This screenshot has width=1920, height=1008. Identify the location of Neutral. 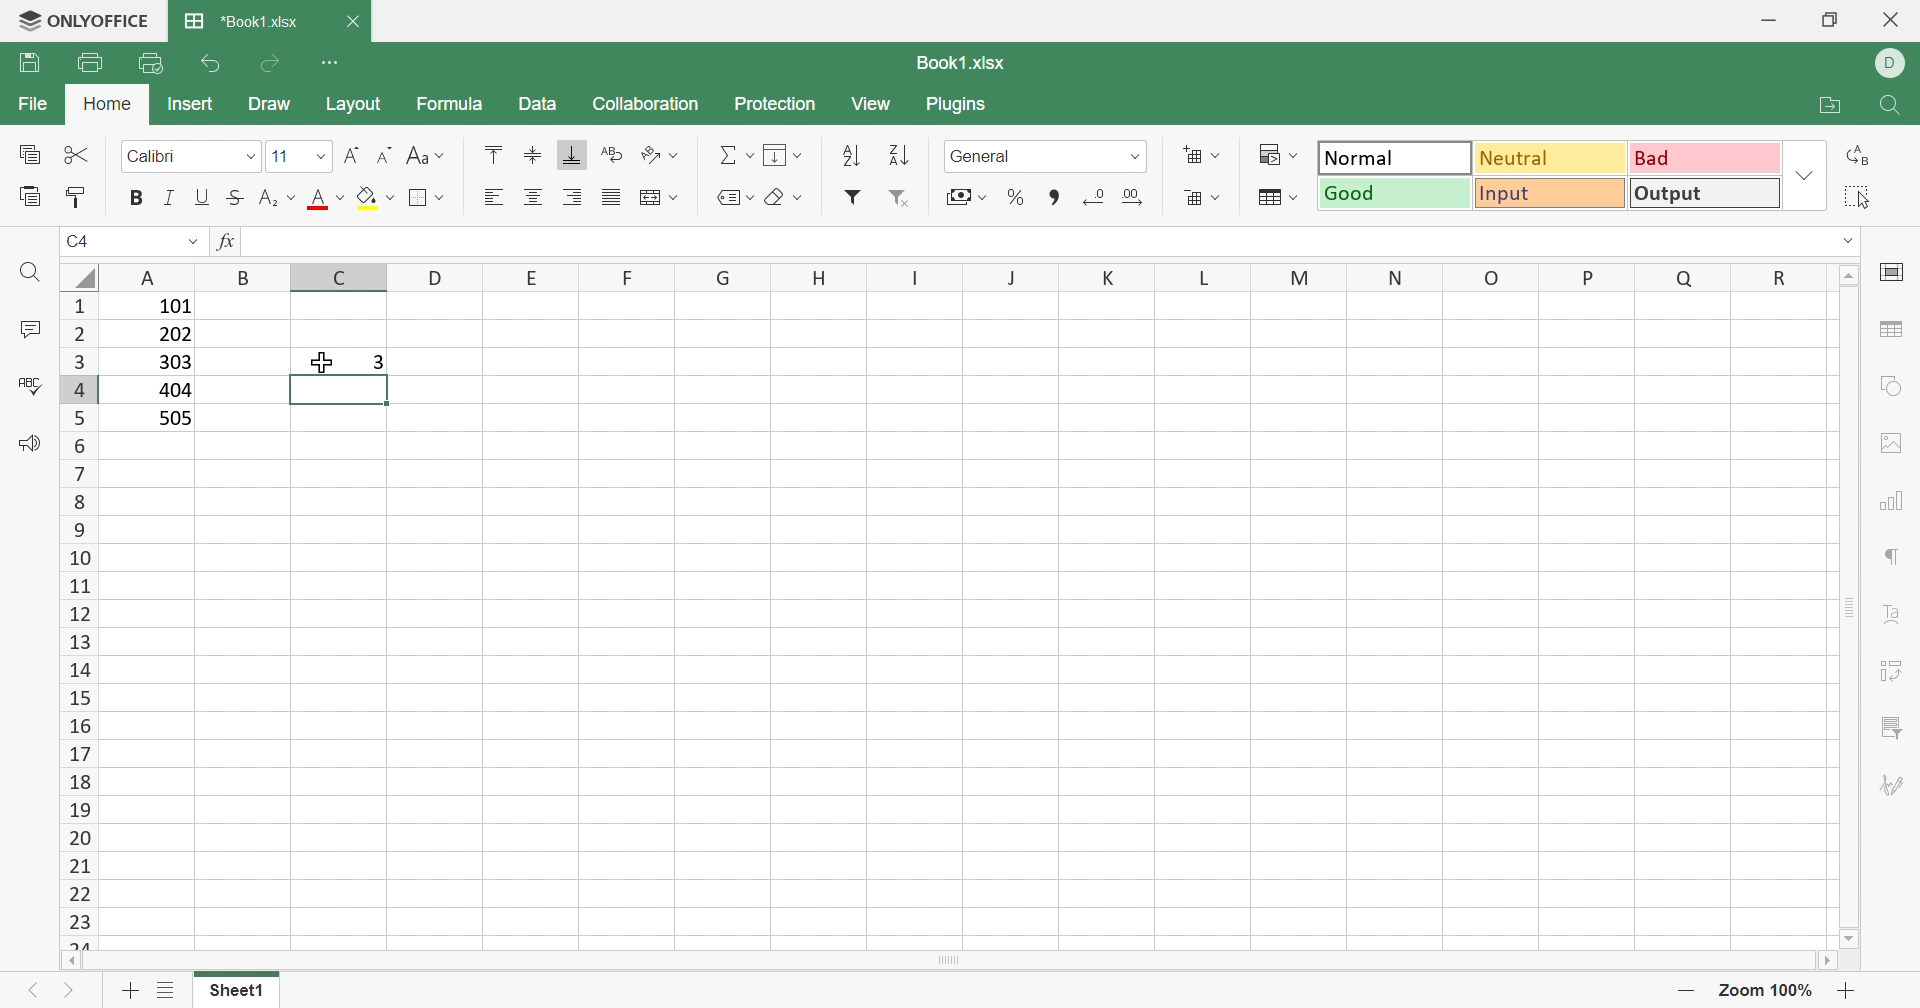
(1552, 157).